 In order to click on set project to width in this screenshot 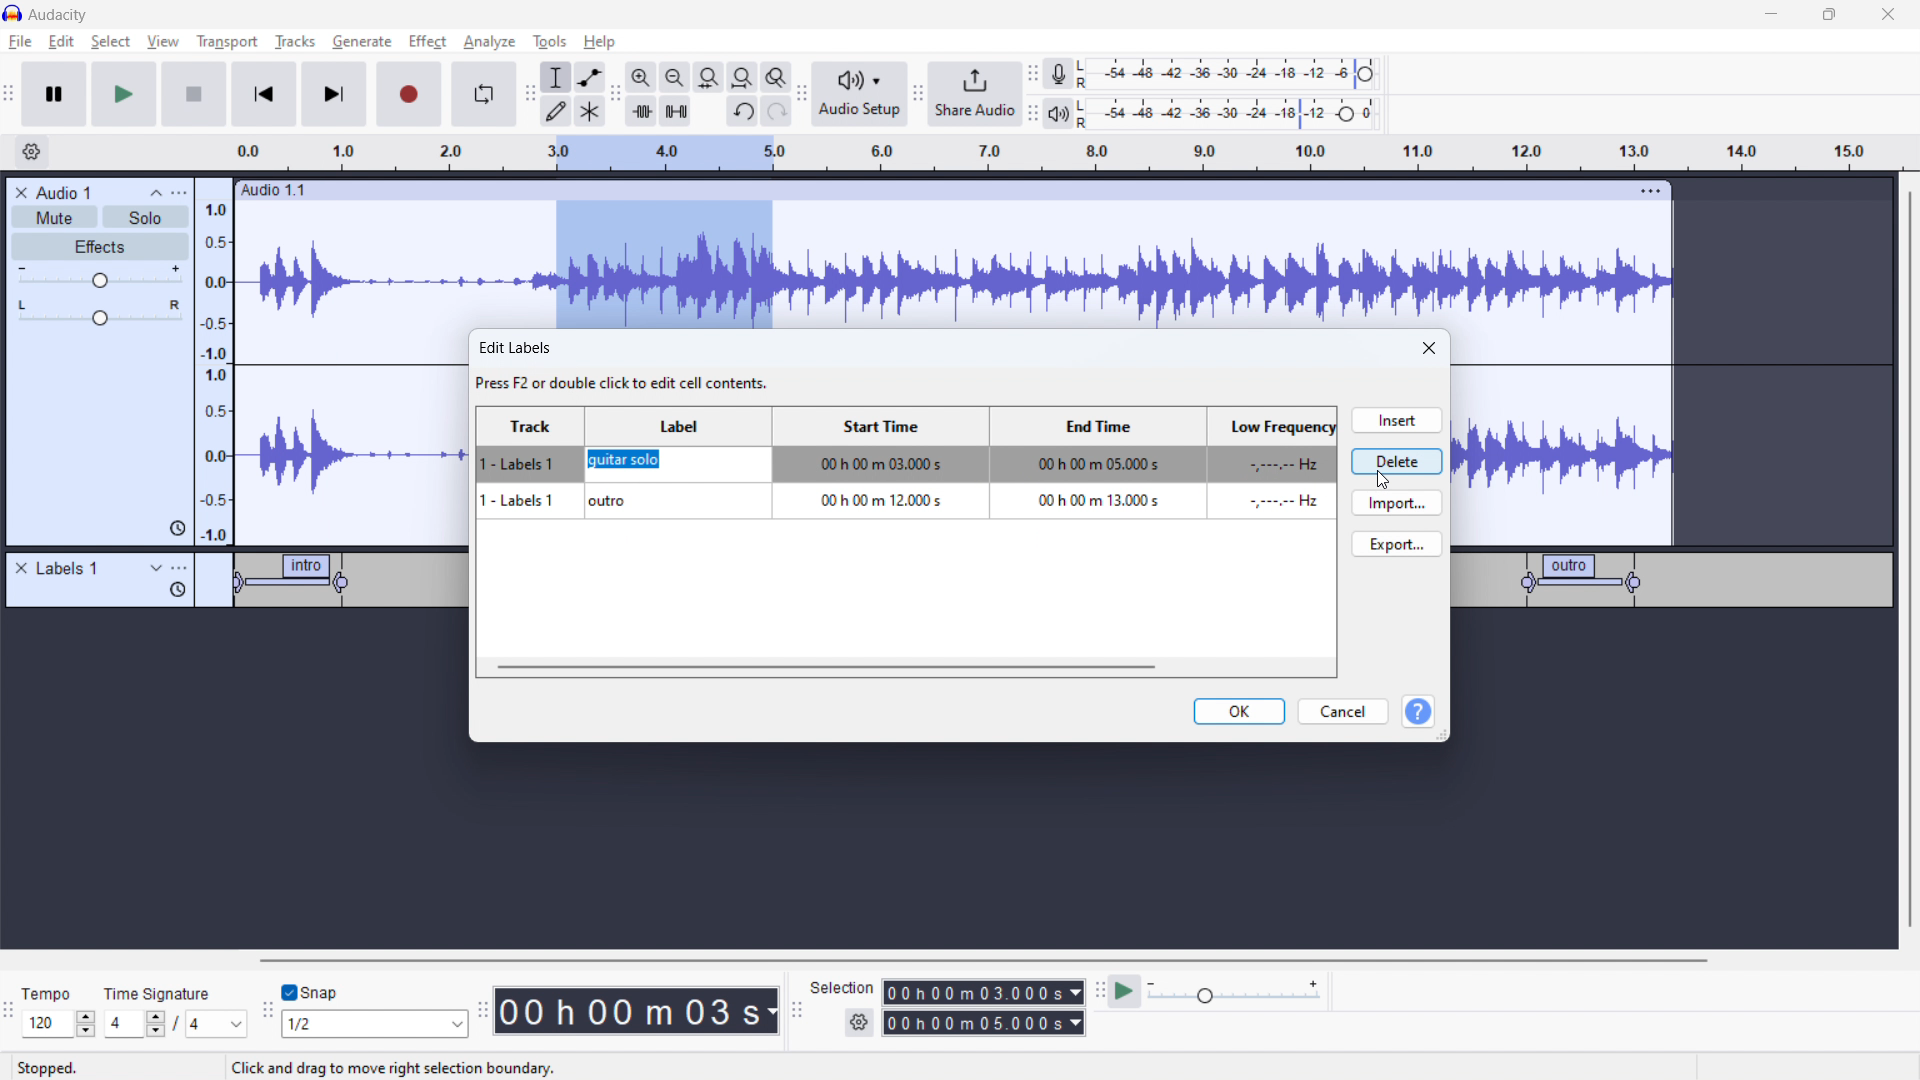, I will do `click(742, 77)`.